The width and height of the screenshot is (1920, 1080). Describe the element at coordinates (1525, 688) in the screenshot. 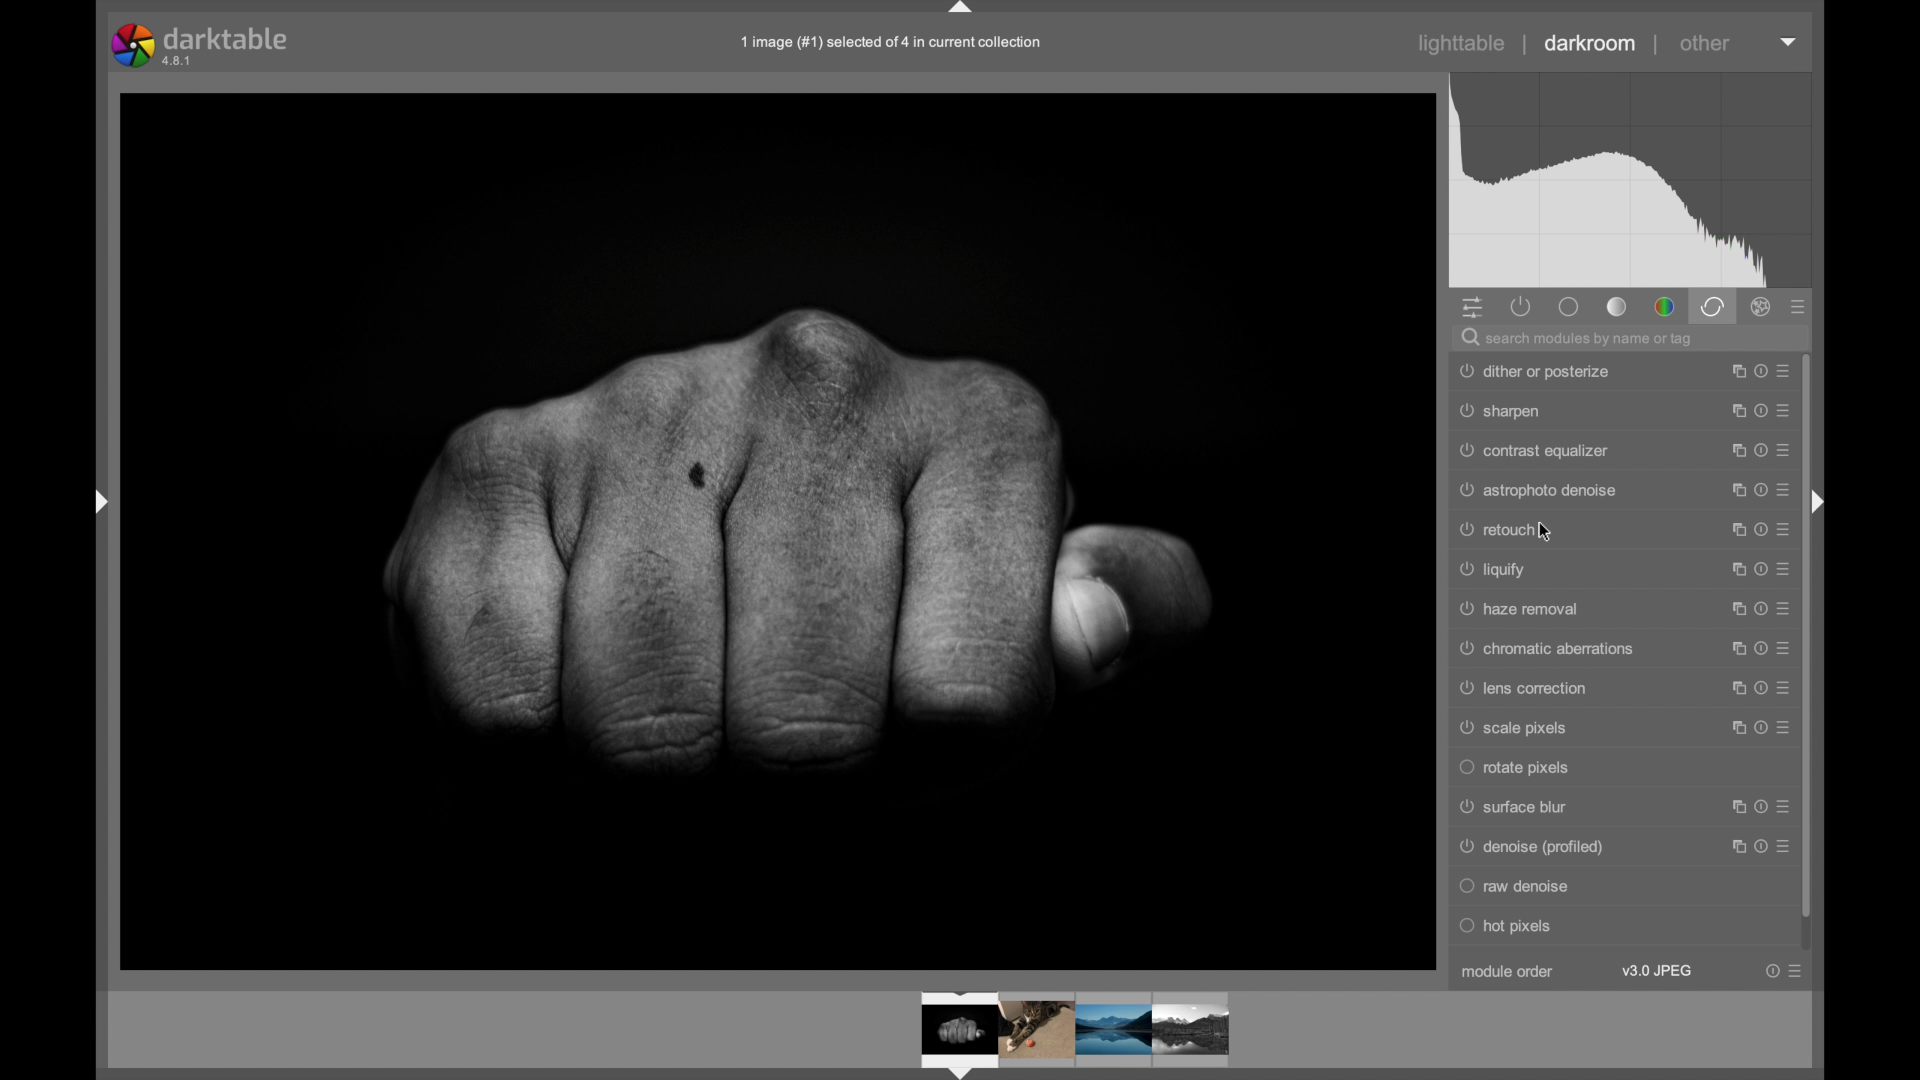

I see `lens correction` at that location.